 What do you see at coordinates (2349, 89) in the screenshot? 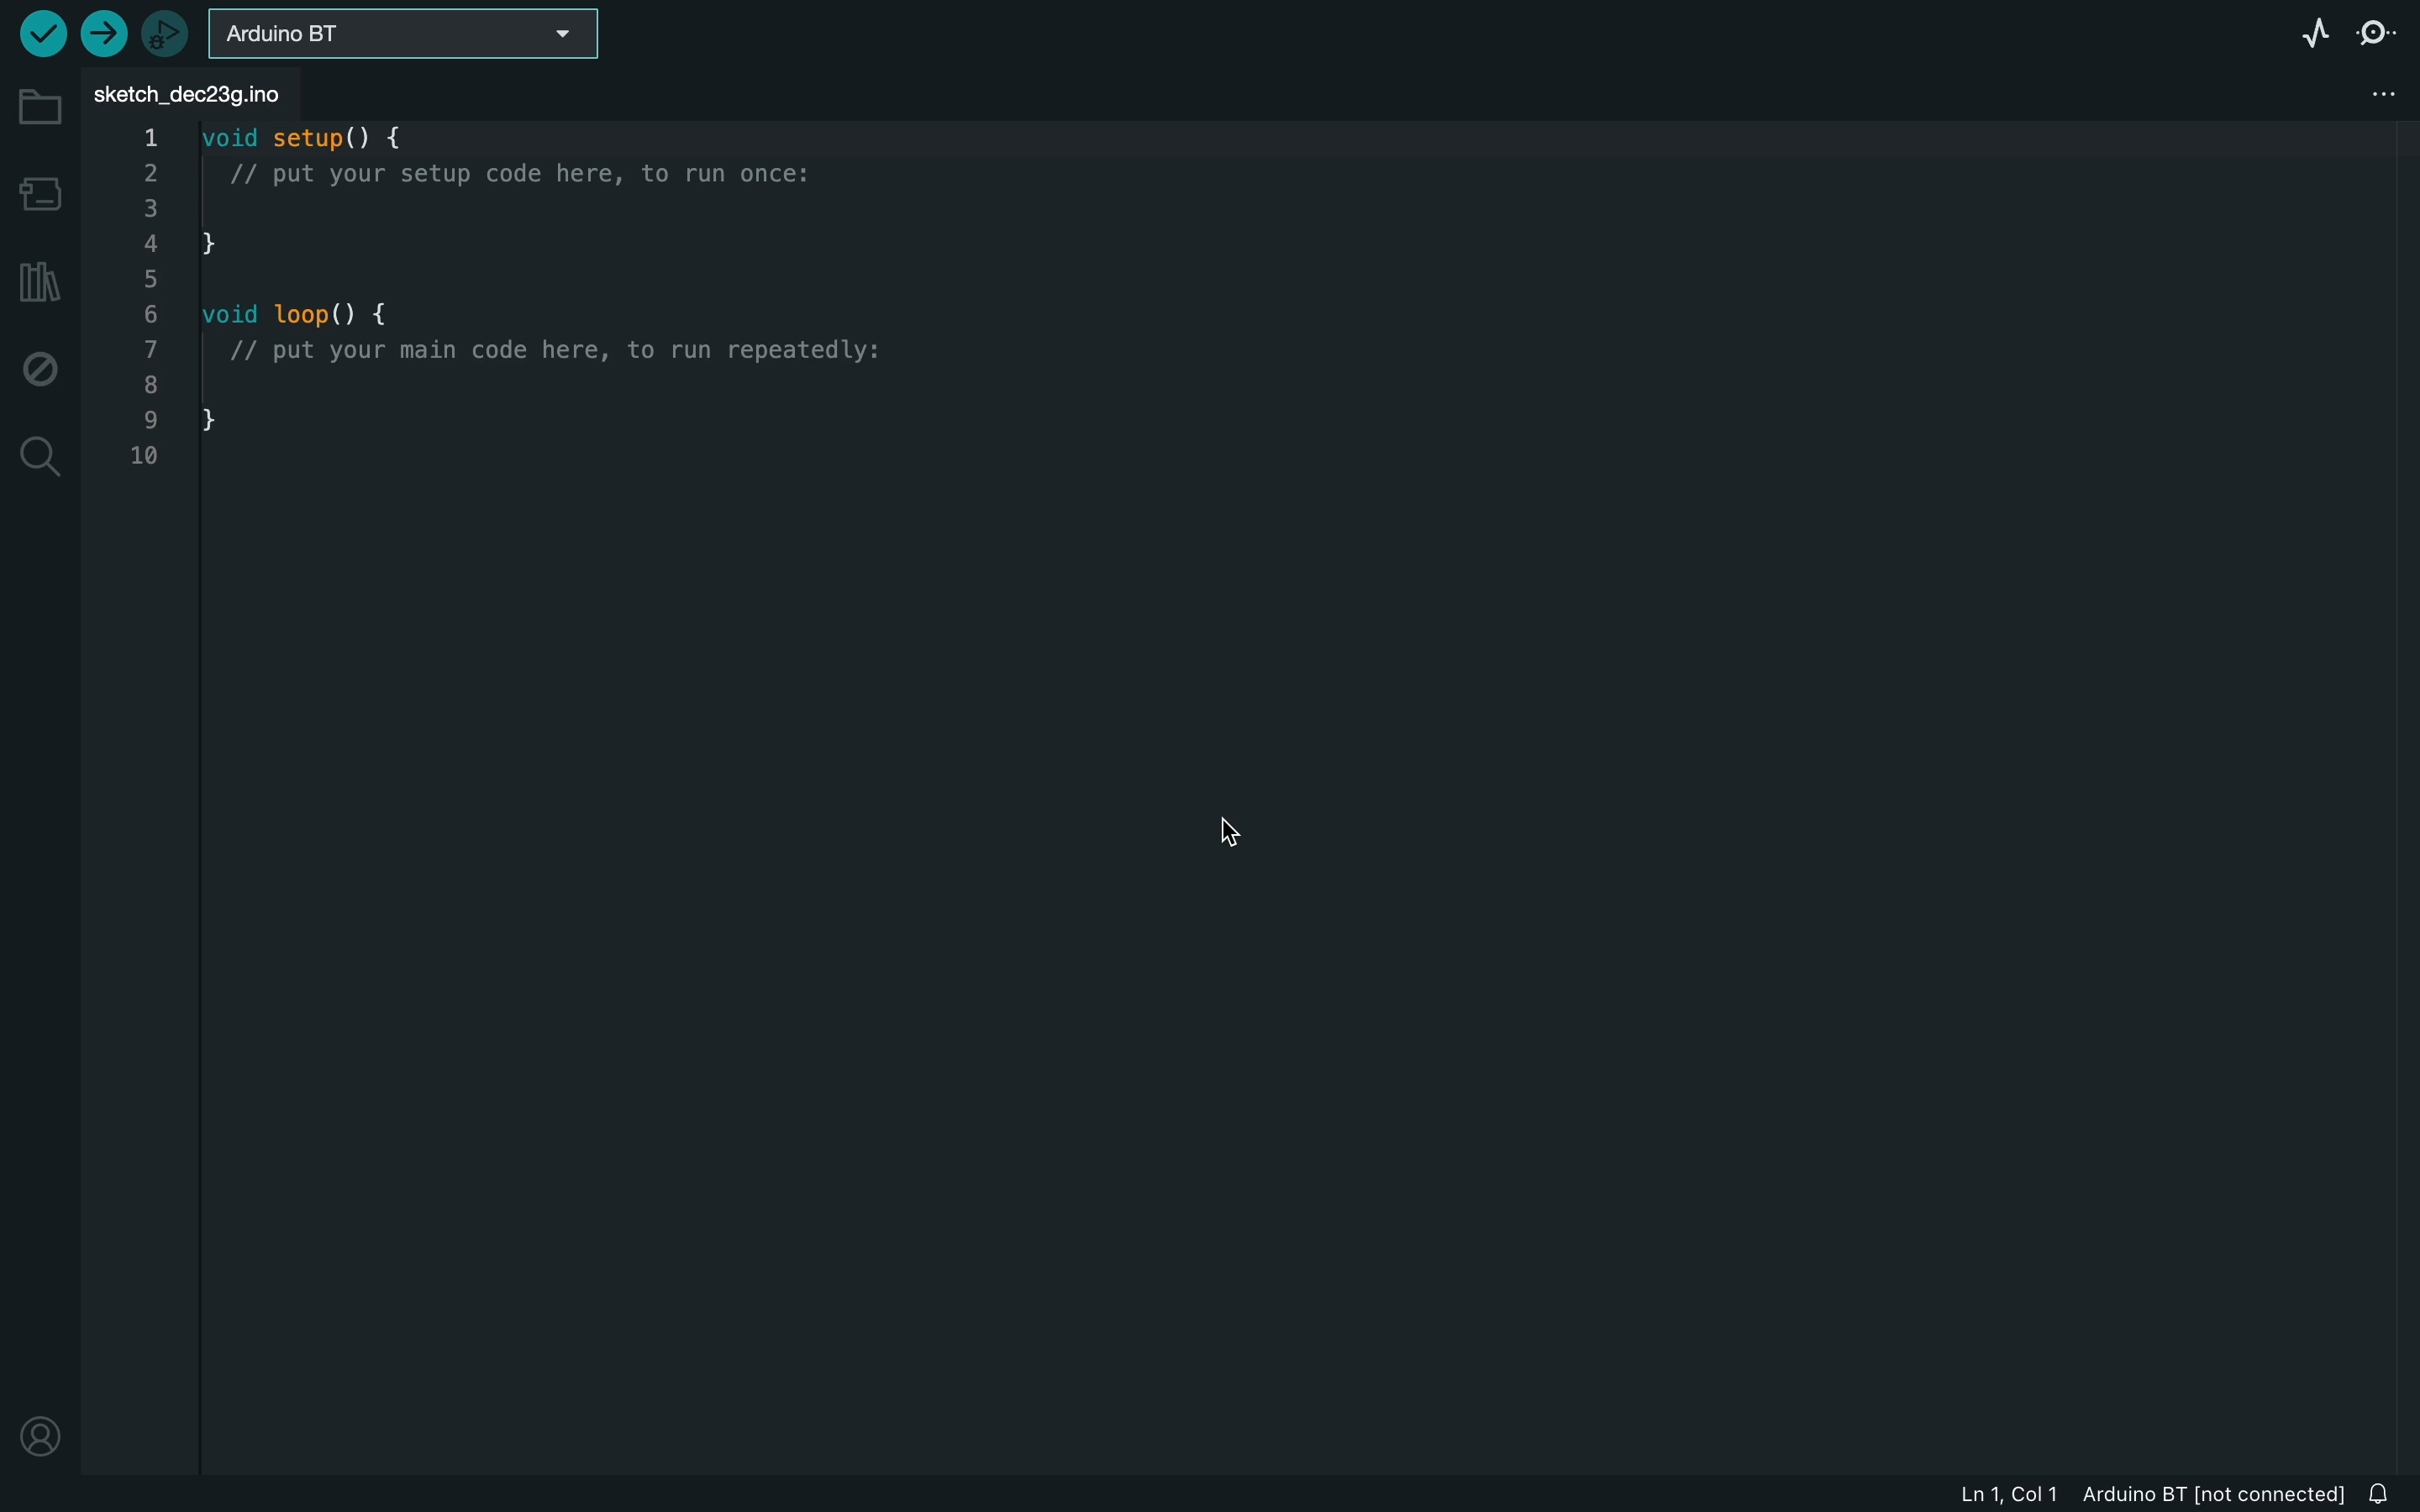
I see `file setting` at bounding box center [2349, 89].